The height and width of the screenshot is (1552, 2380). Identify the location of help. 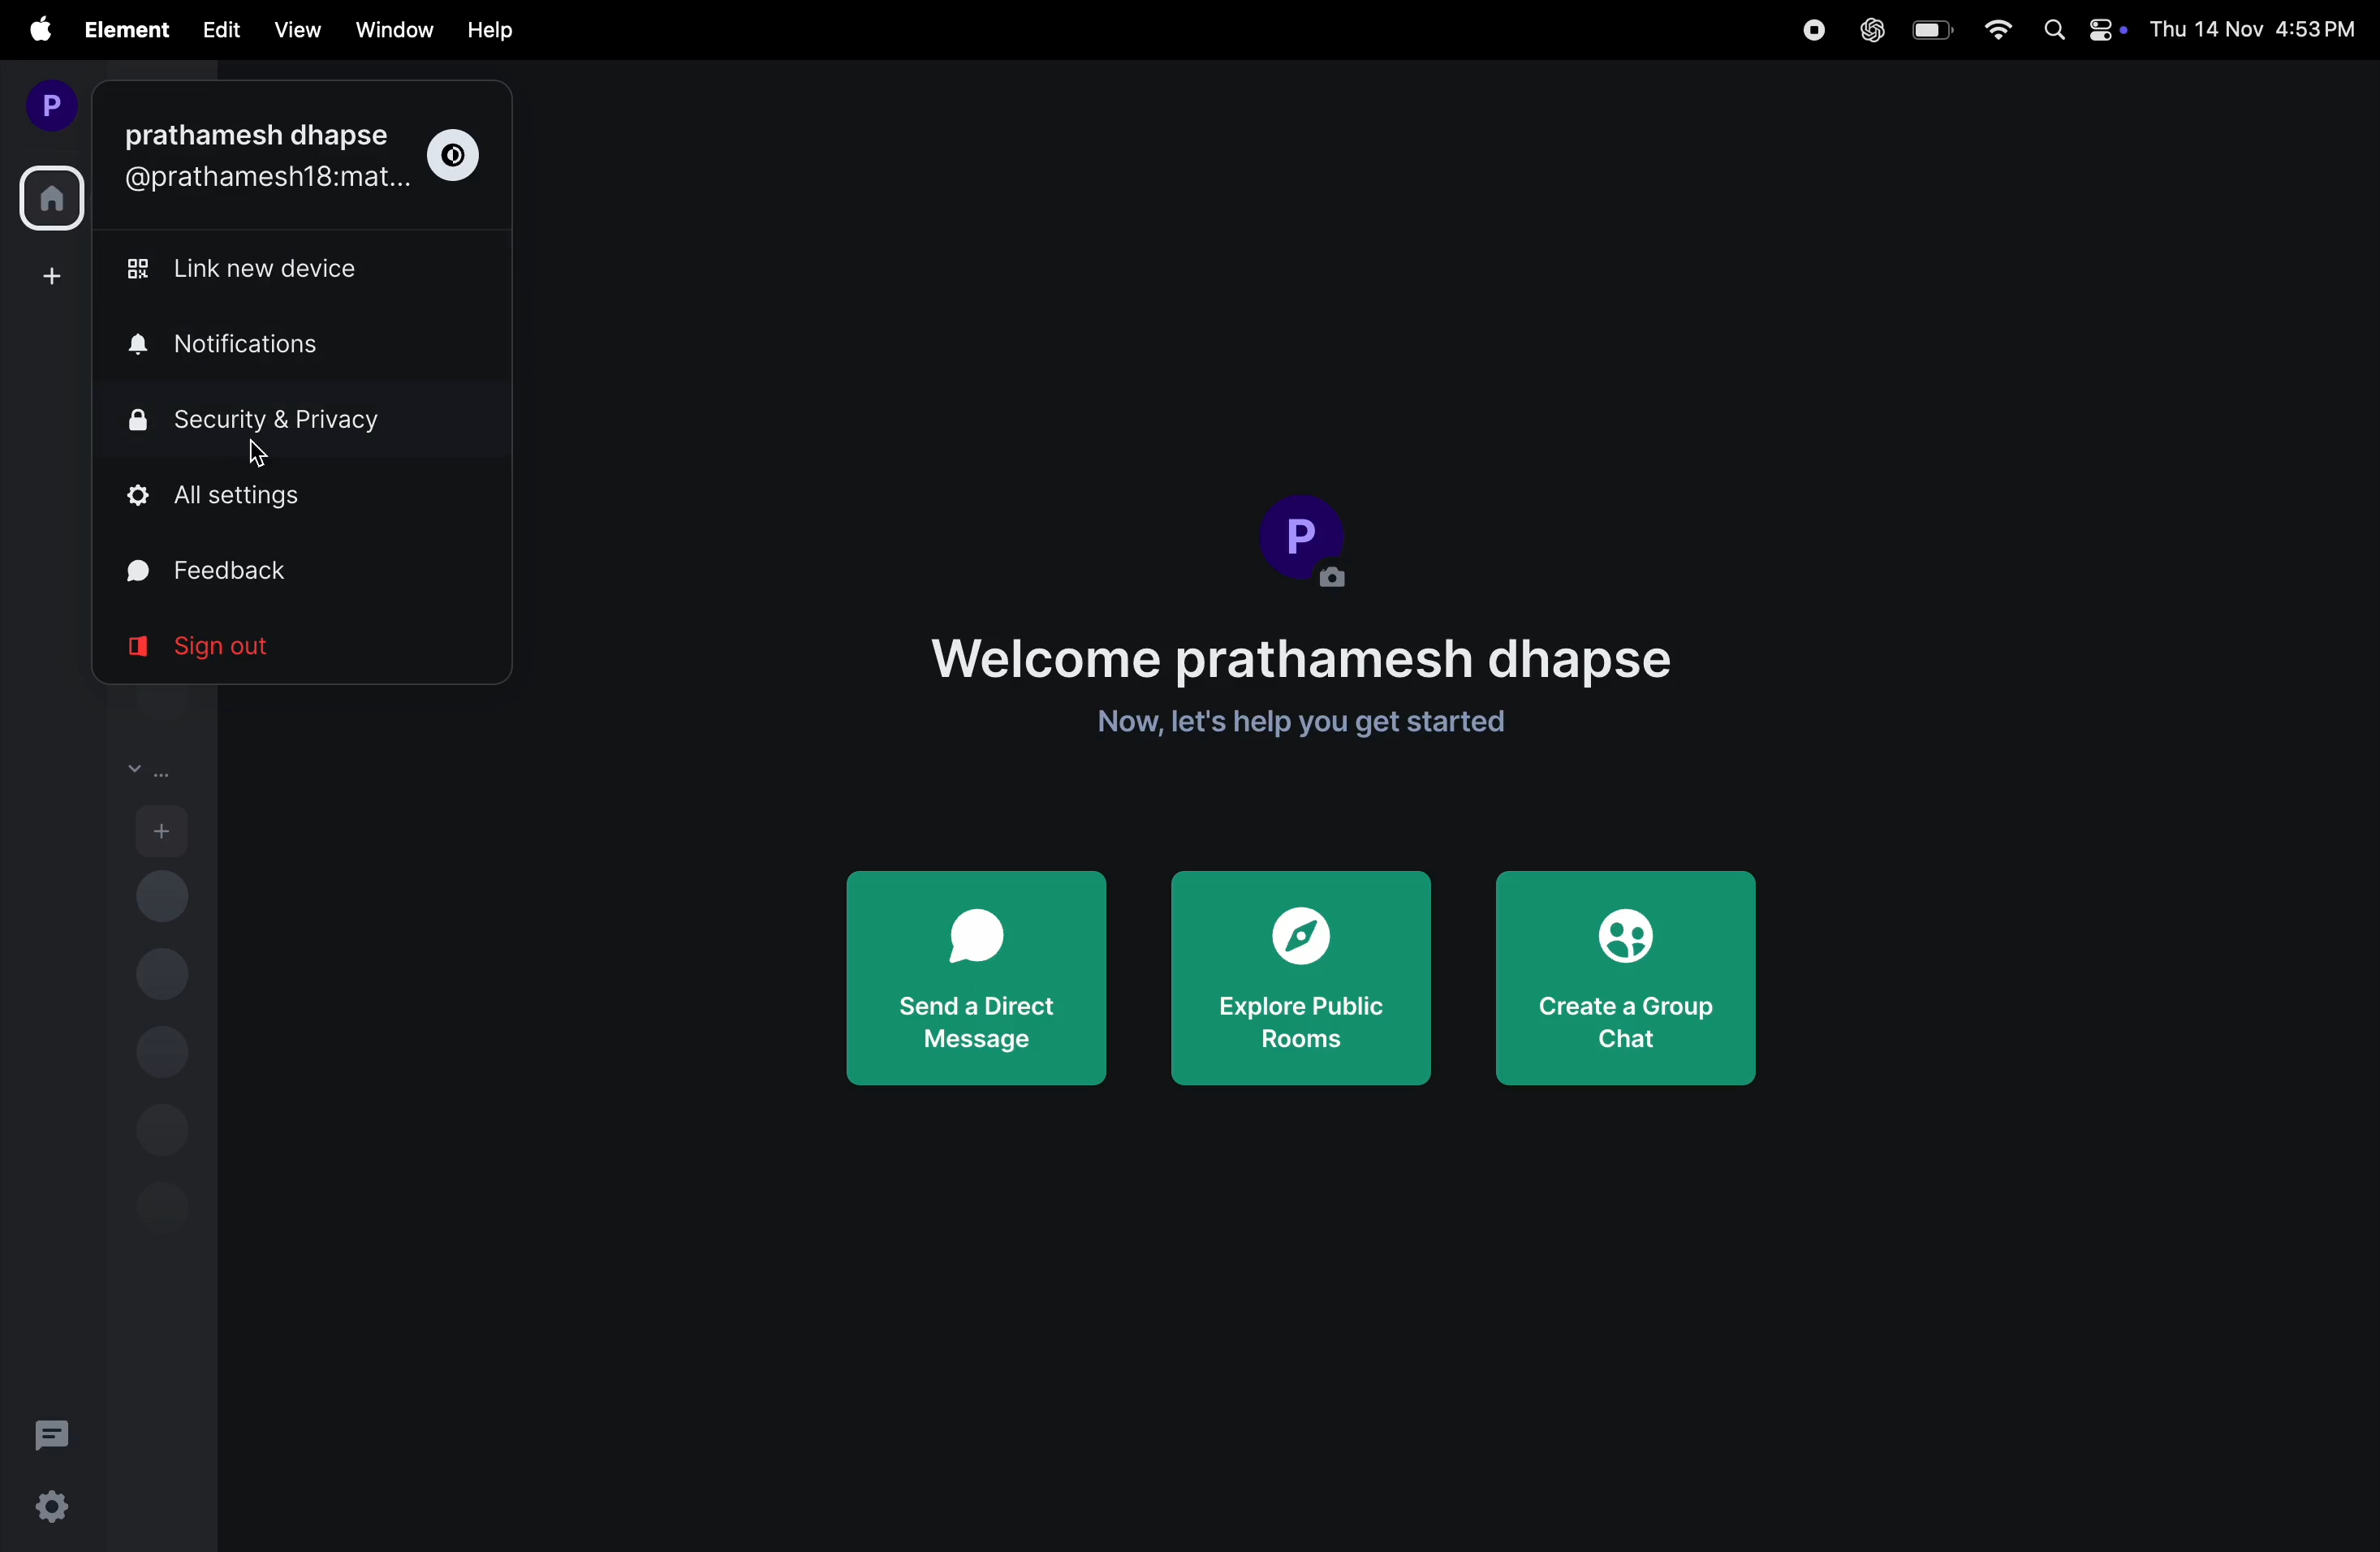
(500, 27).